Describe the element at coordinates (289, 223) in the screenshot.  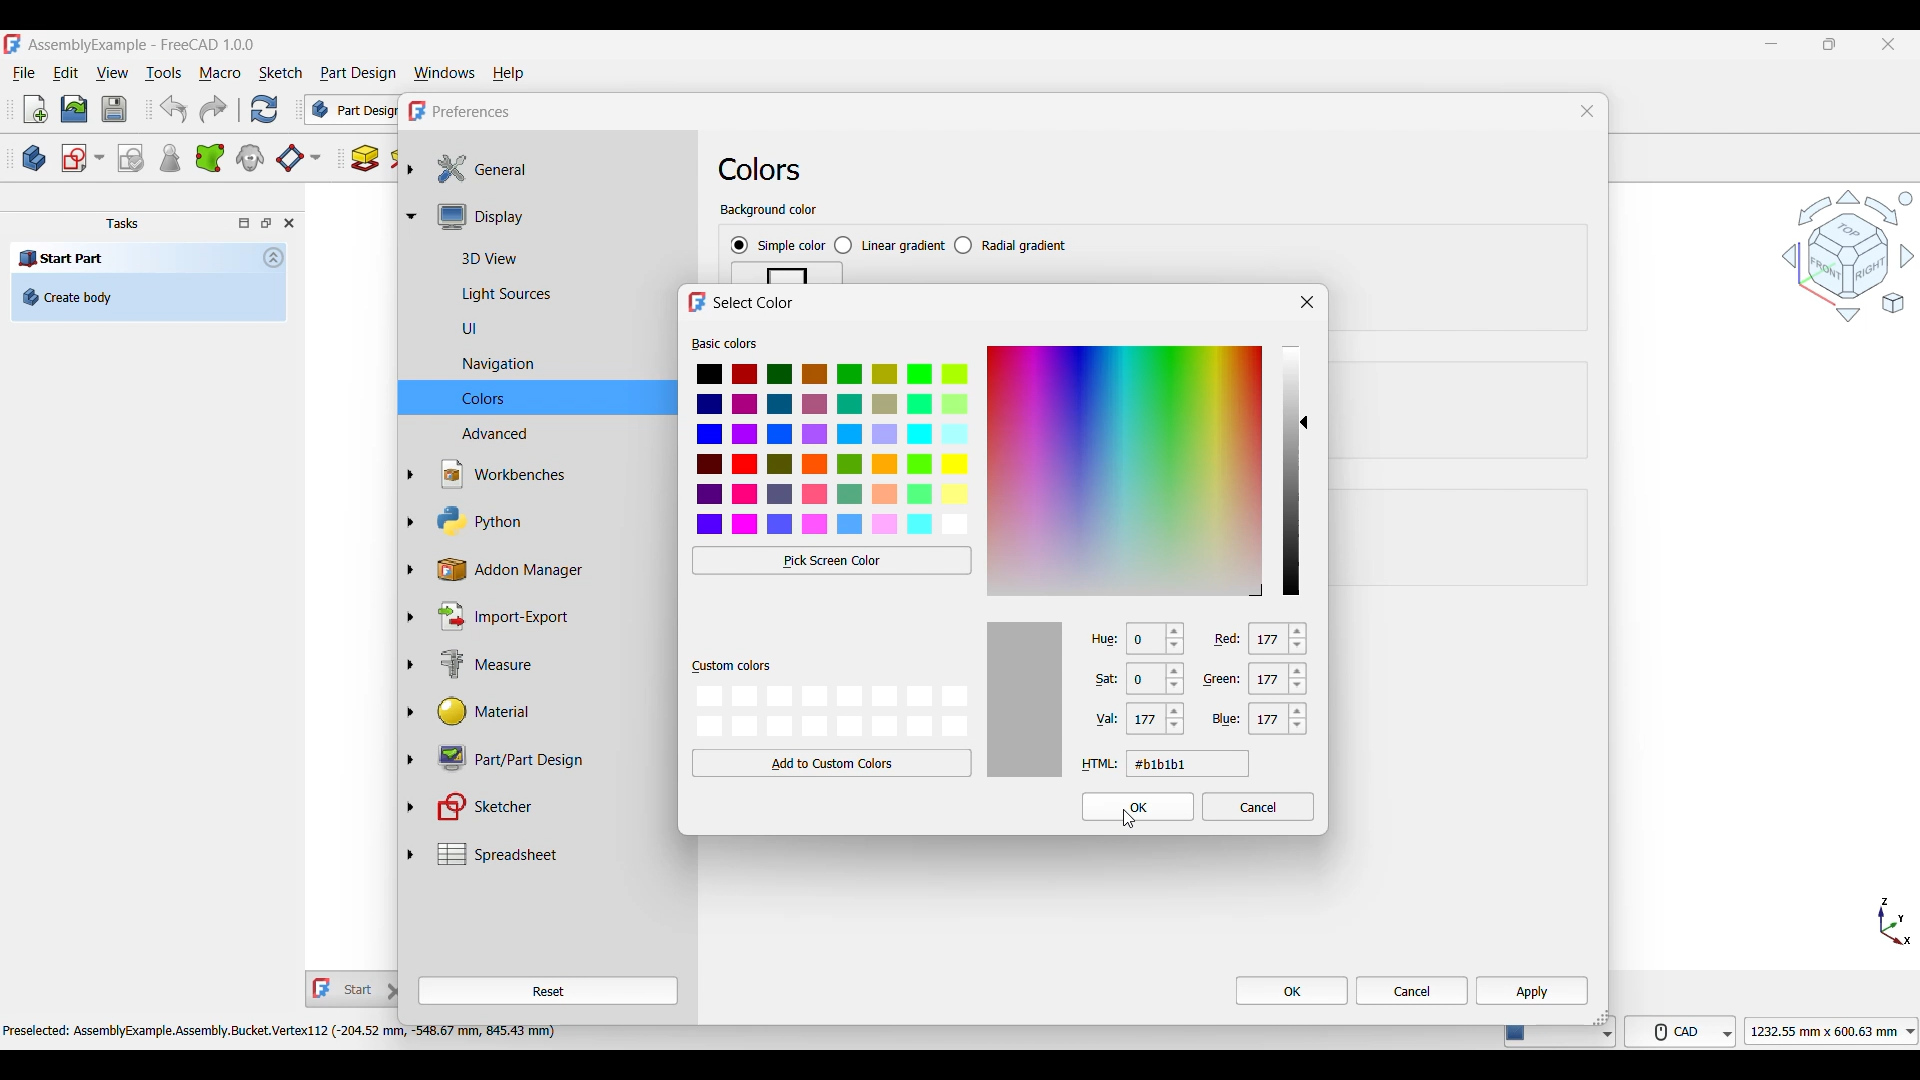
I see `Close` at that location.